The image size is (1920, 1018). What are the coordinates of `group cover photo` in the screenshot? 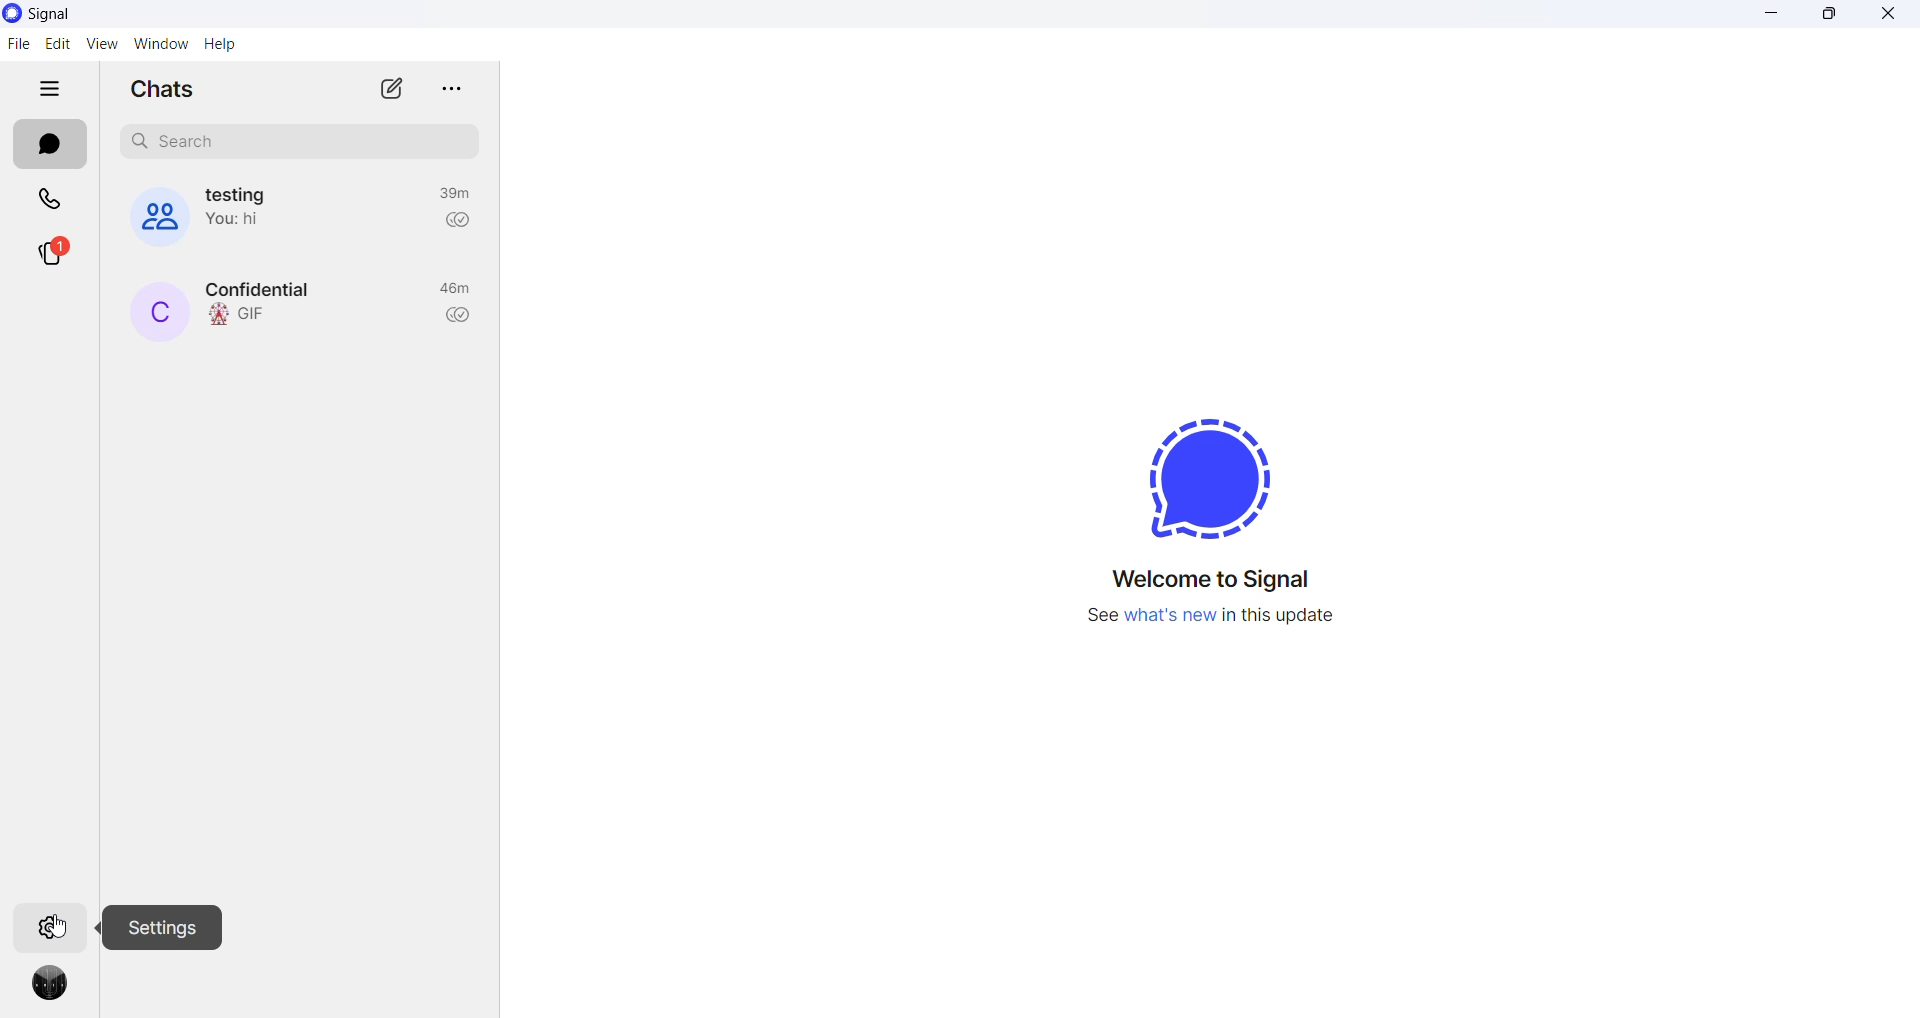 It's located at (149, 217).